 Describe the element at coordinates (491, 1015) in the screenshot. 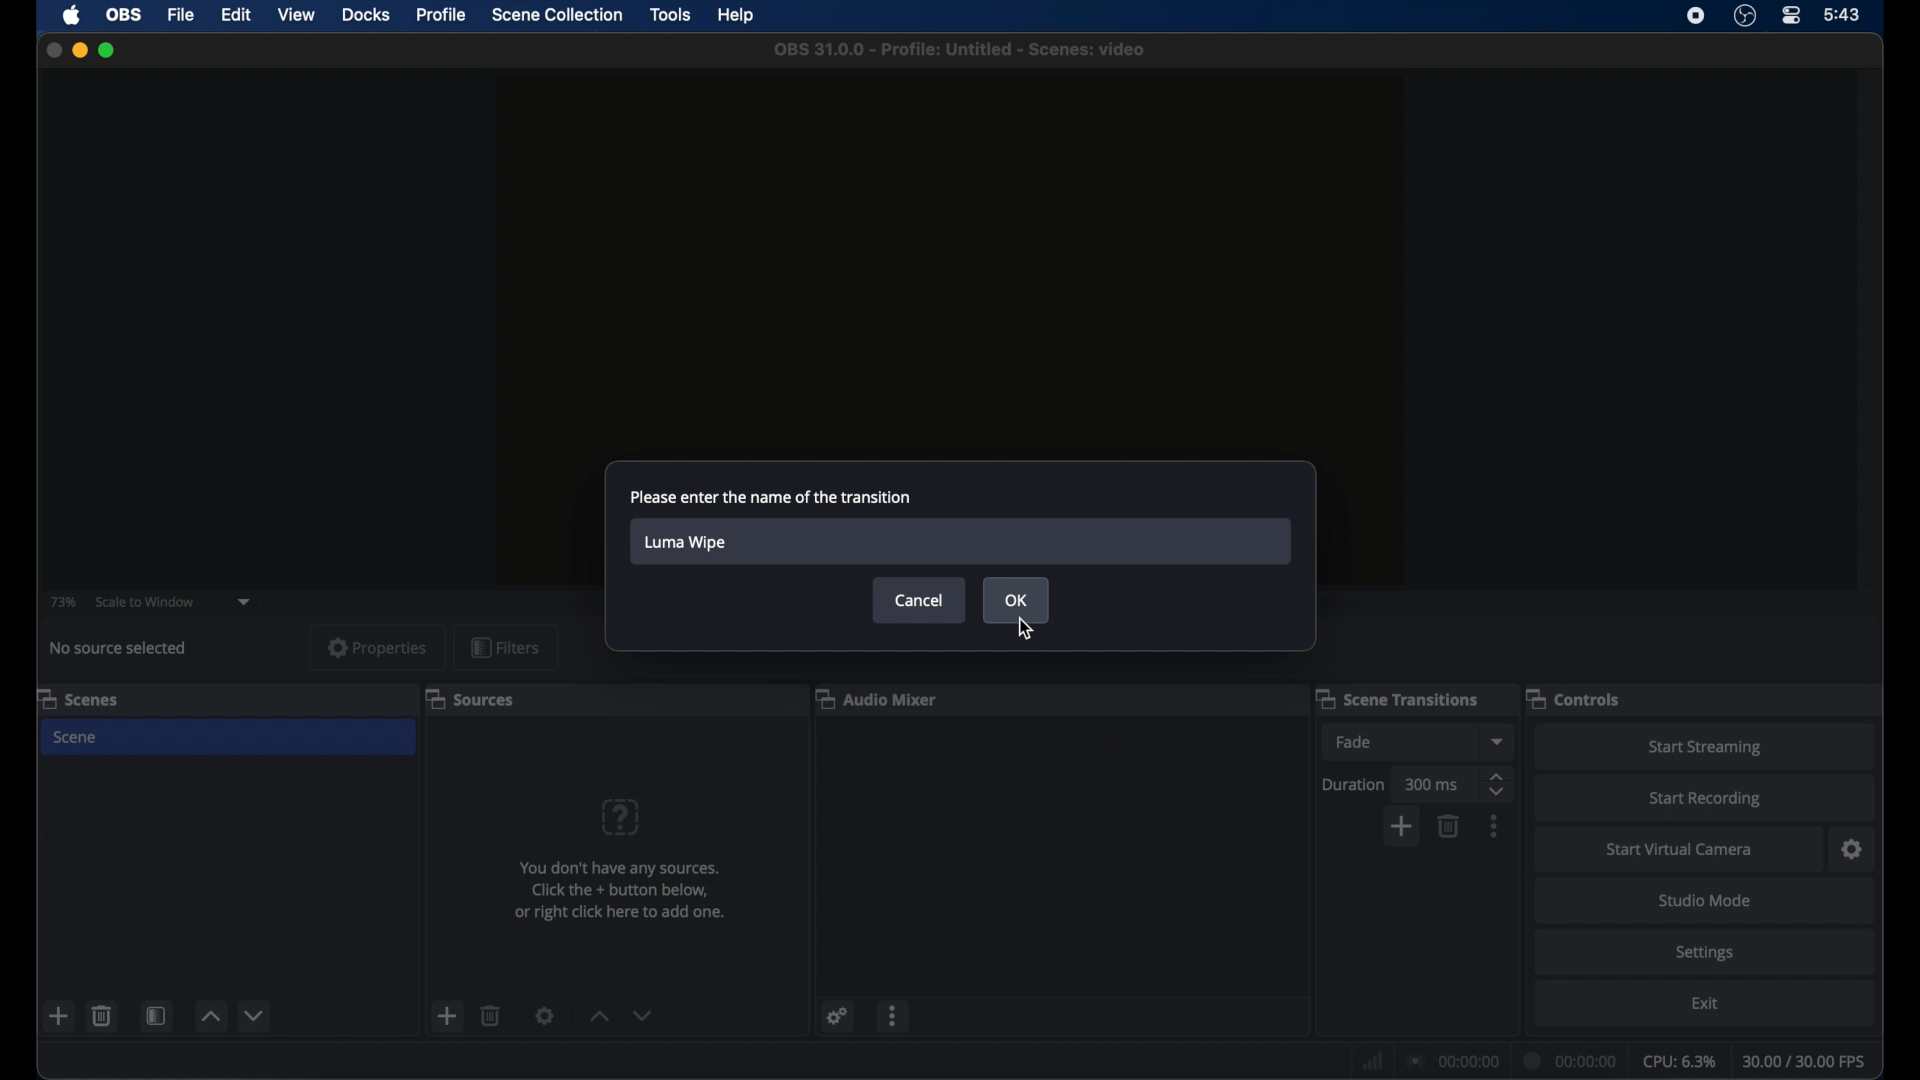

I see `delete` at that location.